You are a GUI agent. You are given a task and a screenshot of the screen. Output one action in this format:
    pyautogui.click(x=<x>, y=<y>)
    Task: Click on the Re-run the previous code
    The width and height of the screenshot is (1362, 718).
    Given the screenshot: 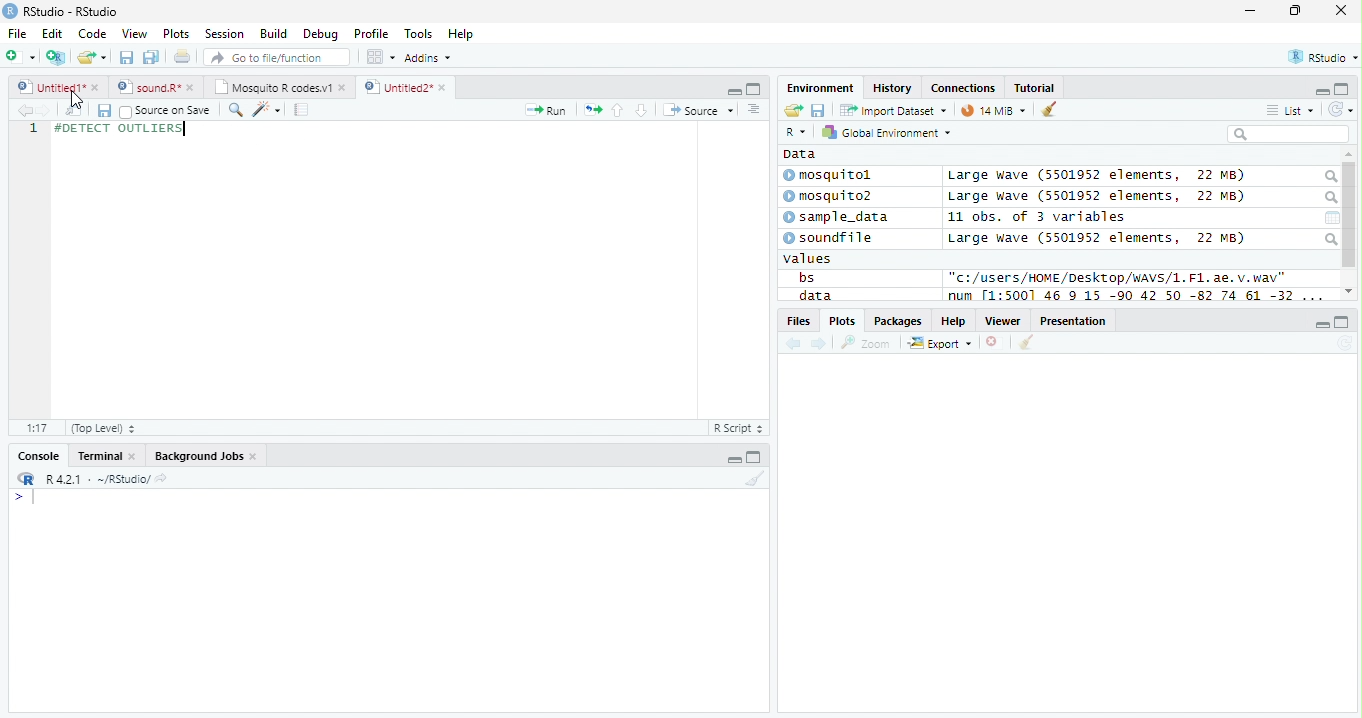 What is the action you would take?
    pyautogui.click(x=592, y=110)
    